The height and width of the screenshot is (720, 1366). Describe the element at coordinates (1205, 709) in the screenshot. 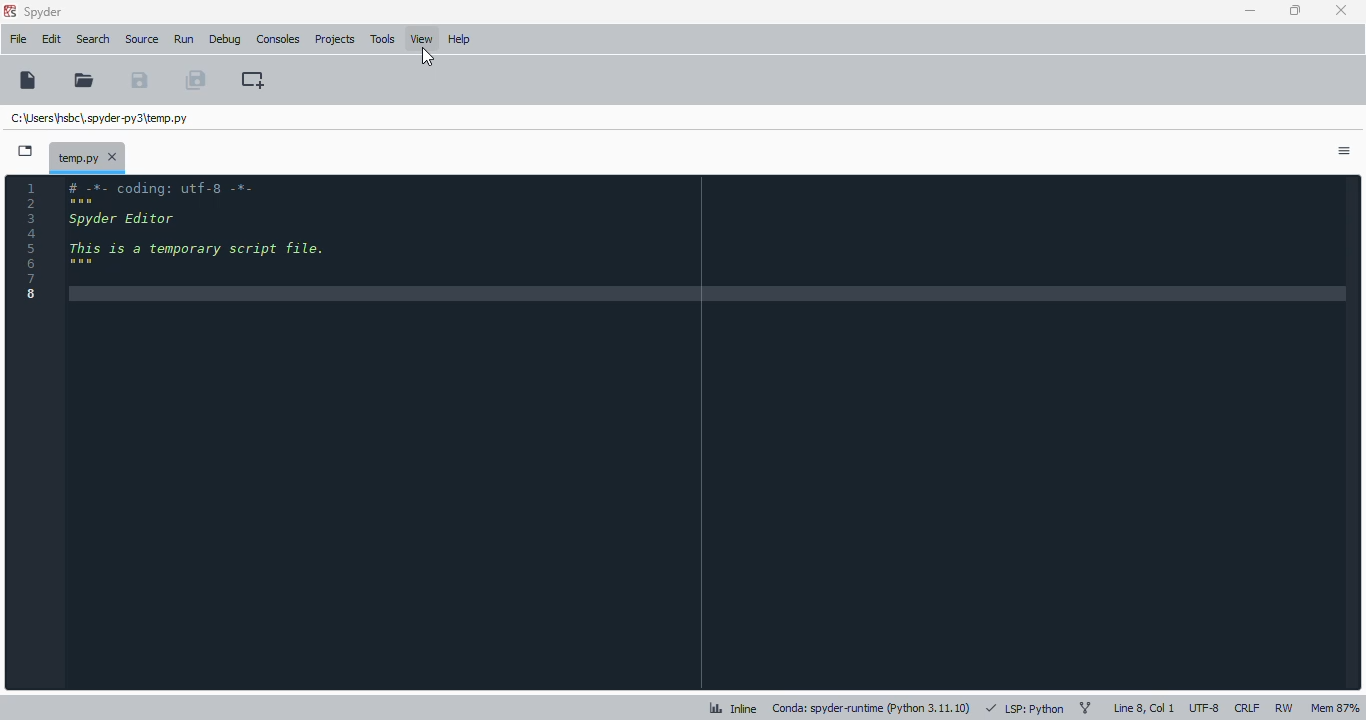

I see `UTF-8` at that location.